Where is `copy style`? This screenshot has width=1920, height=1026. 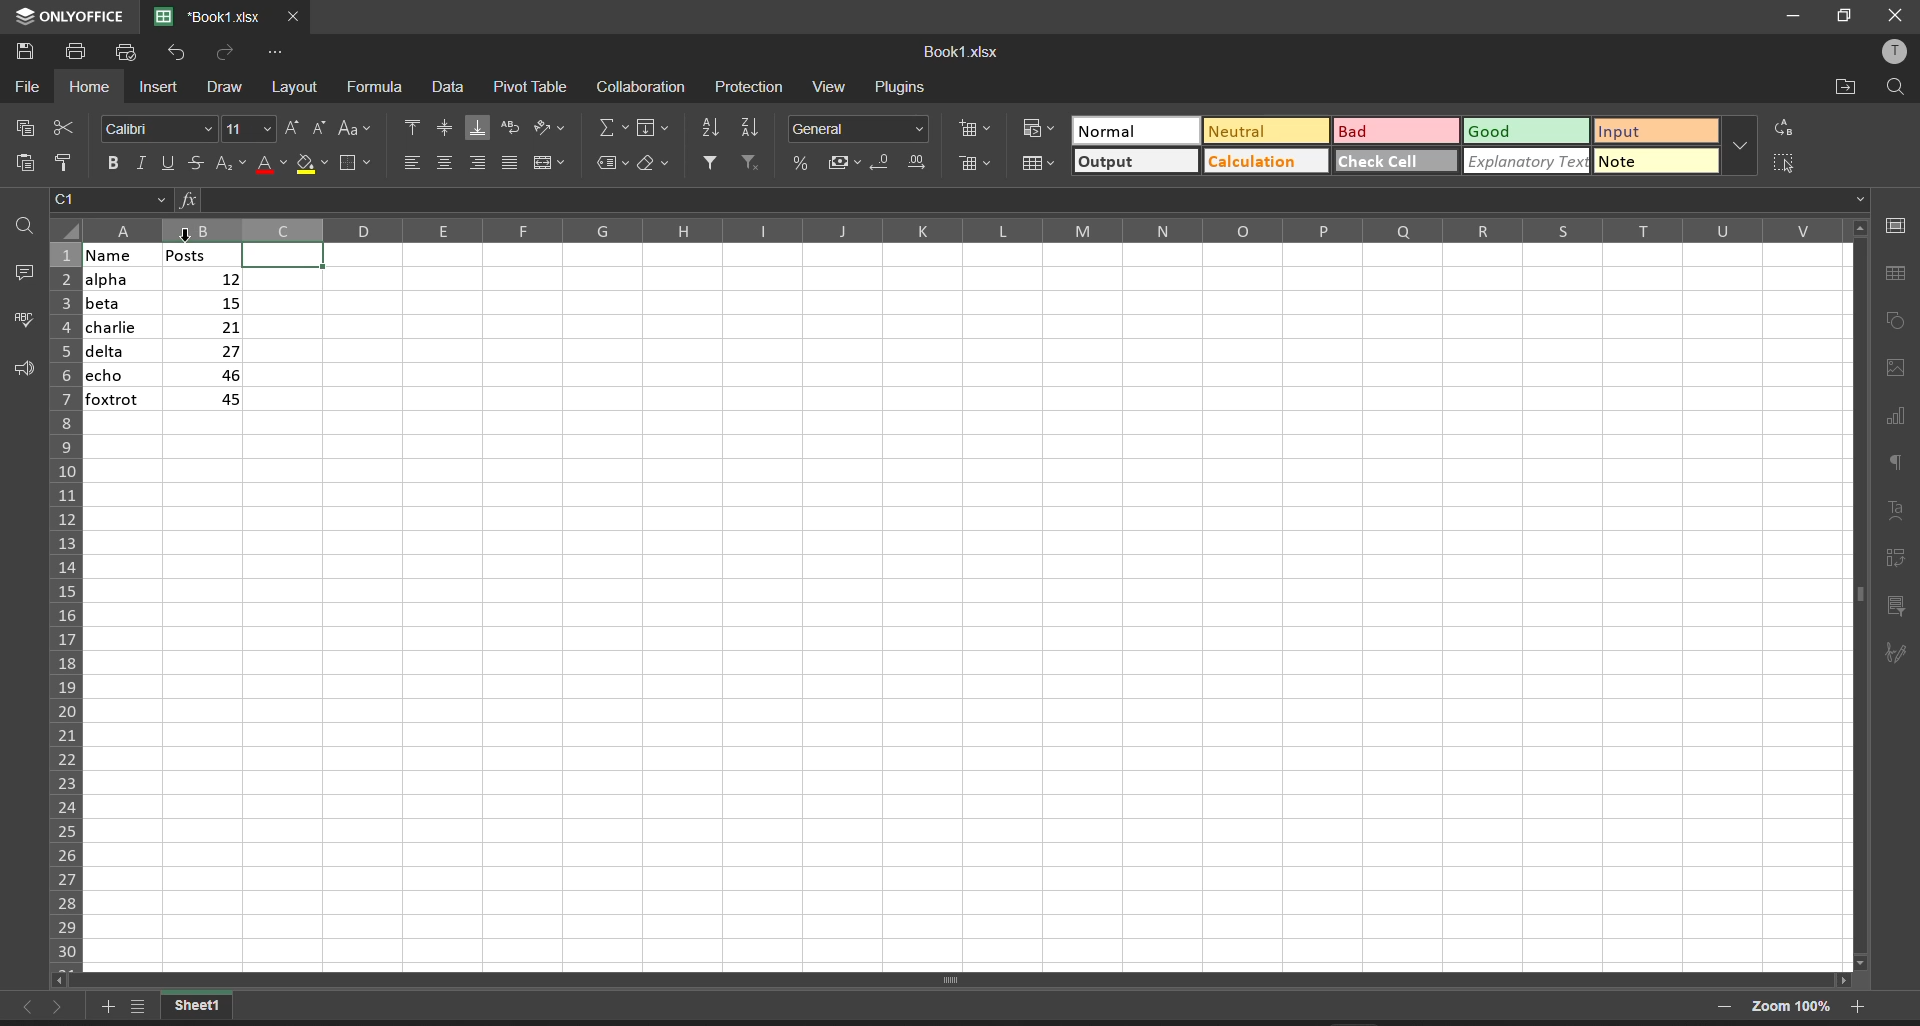
copy style is located at coordinates (66, 163).